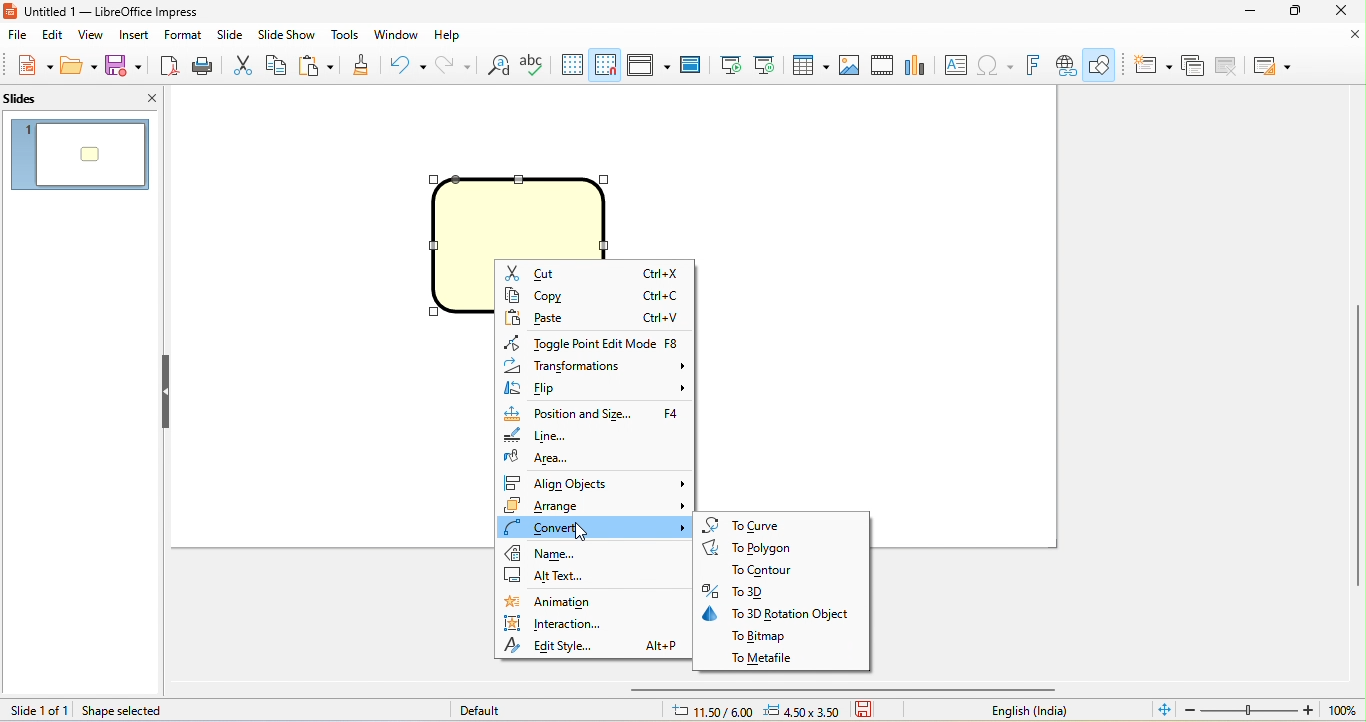 This screenshot has width=1366, height=722. What do you see at coordinates (593, 294) in the screenshot?
I see `copy` at bounding box center [593, 294].